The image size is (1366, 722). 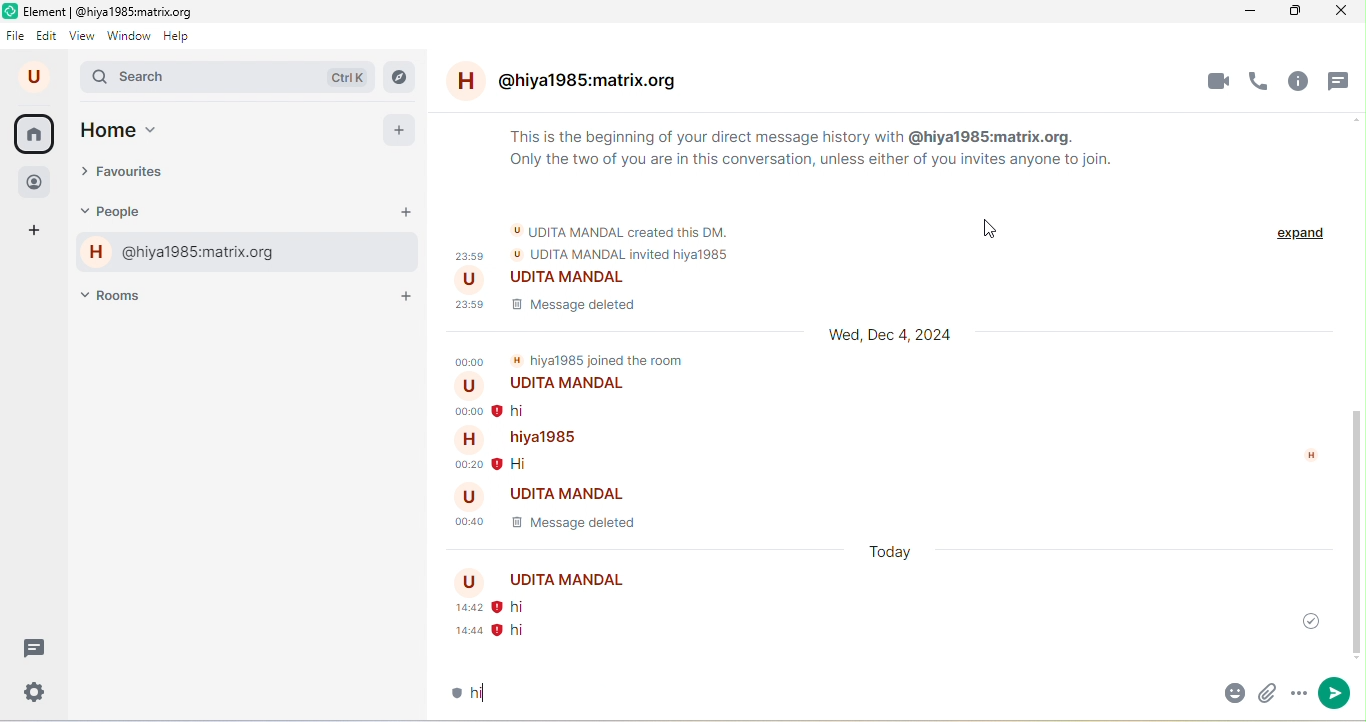 What do you see at coordinates (142, 132) in the screenshot?
I see `home` at bounding box center [142, 132].